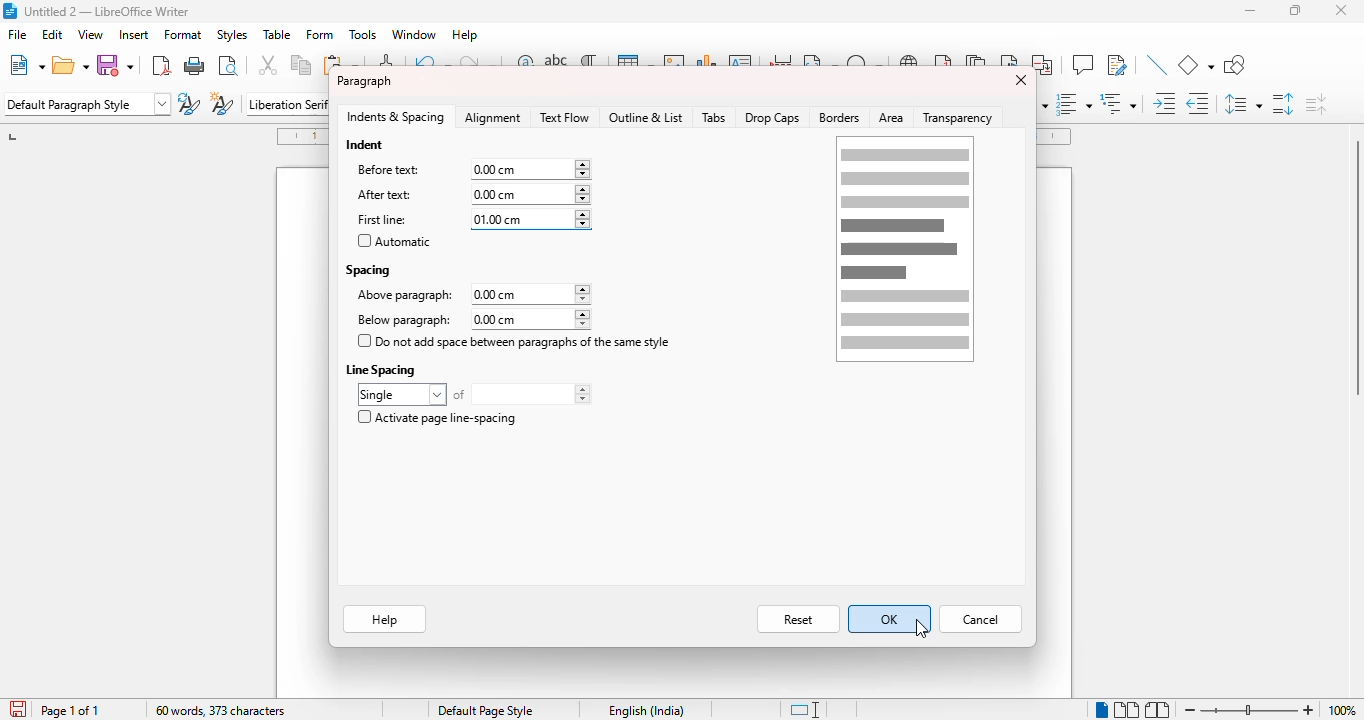 The width and height of the screenshot is (1364, 720). I want to click on print, so click(195, 64).